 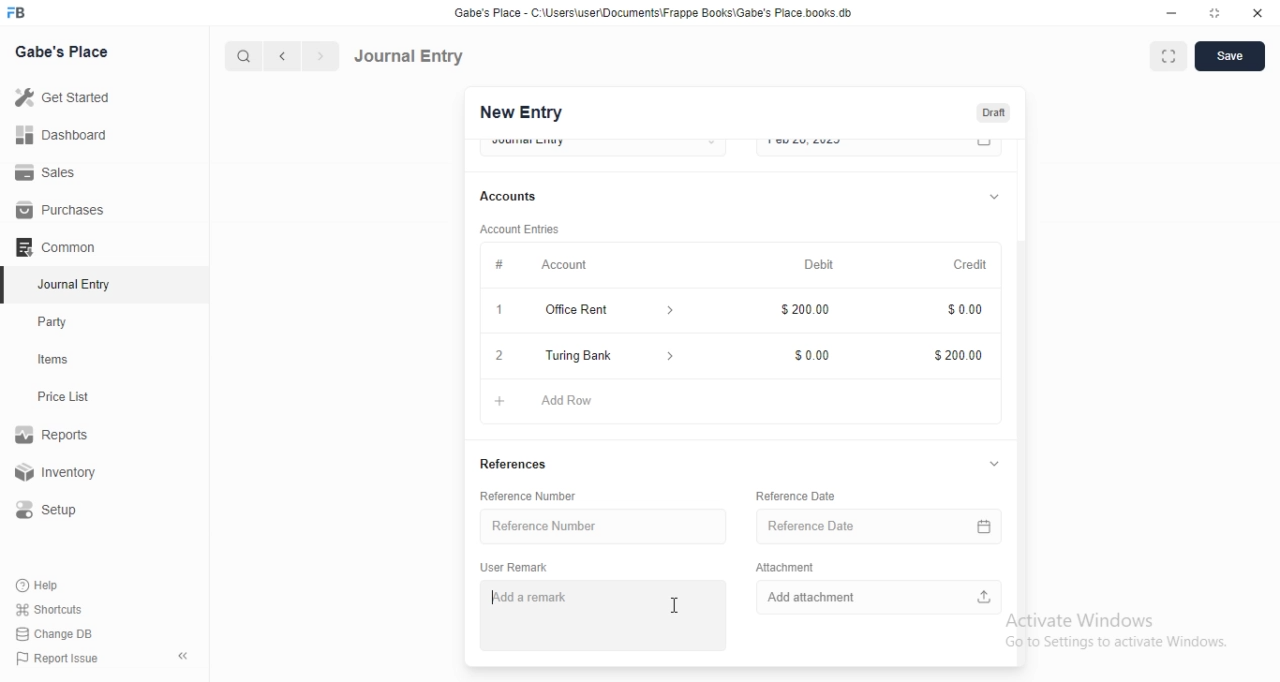 What do you see at coordinates (957, 357) in the screenshot?
I see `$200.00` at bounding box center [957, 357].